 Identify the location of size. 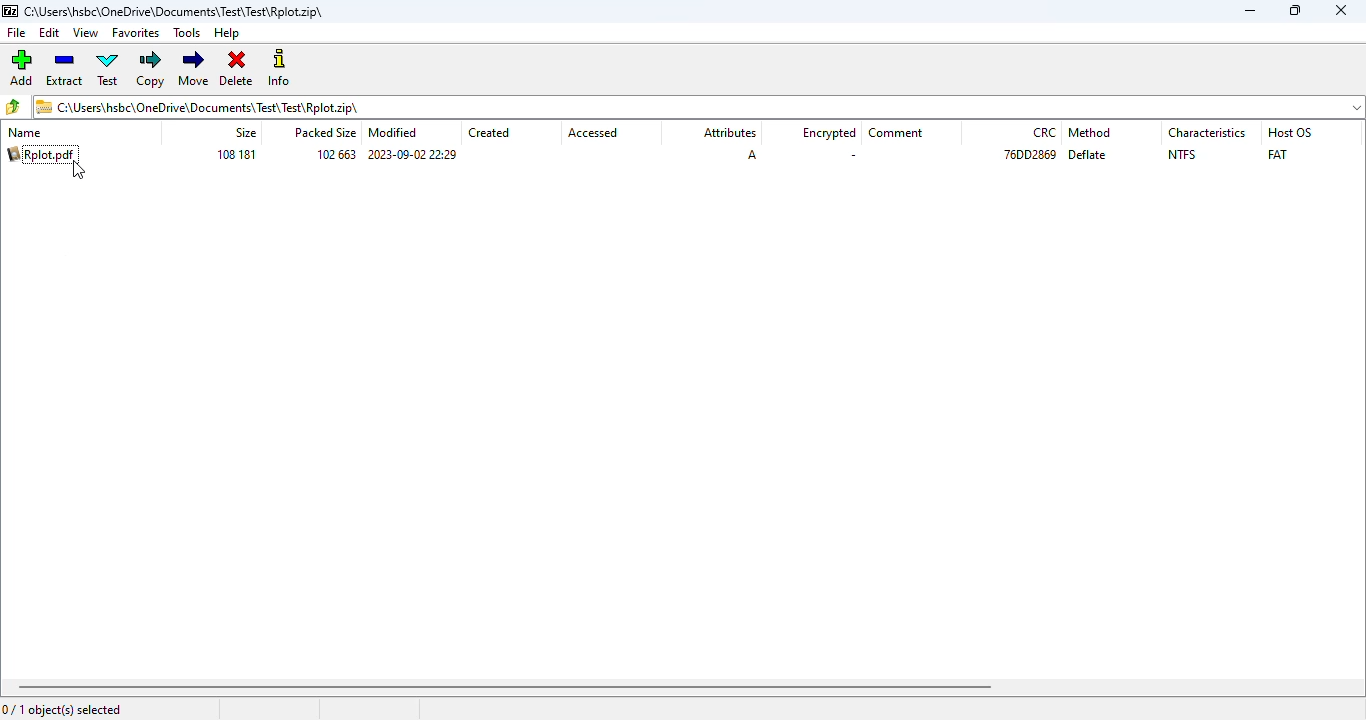
(244, 133).